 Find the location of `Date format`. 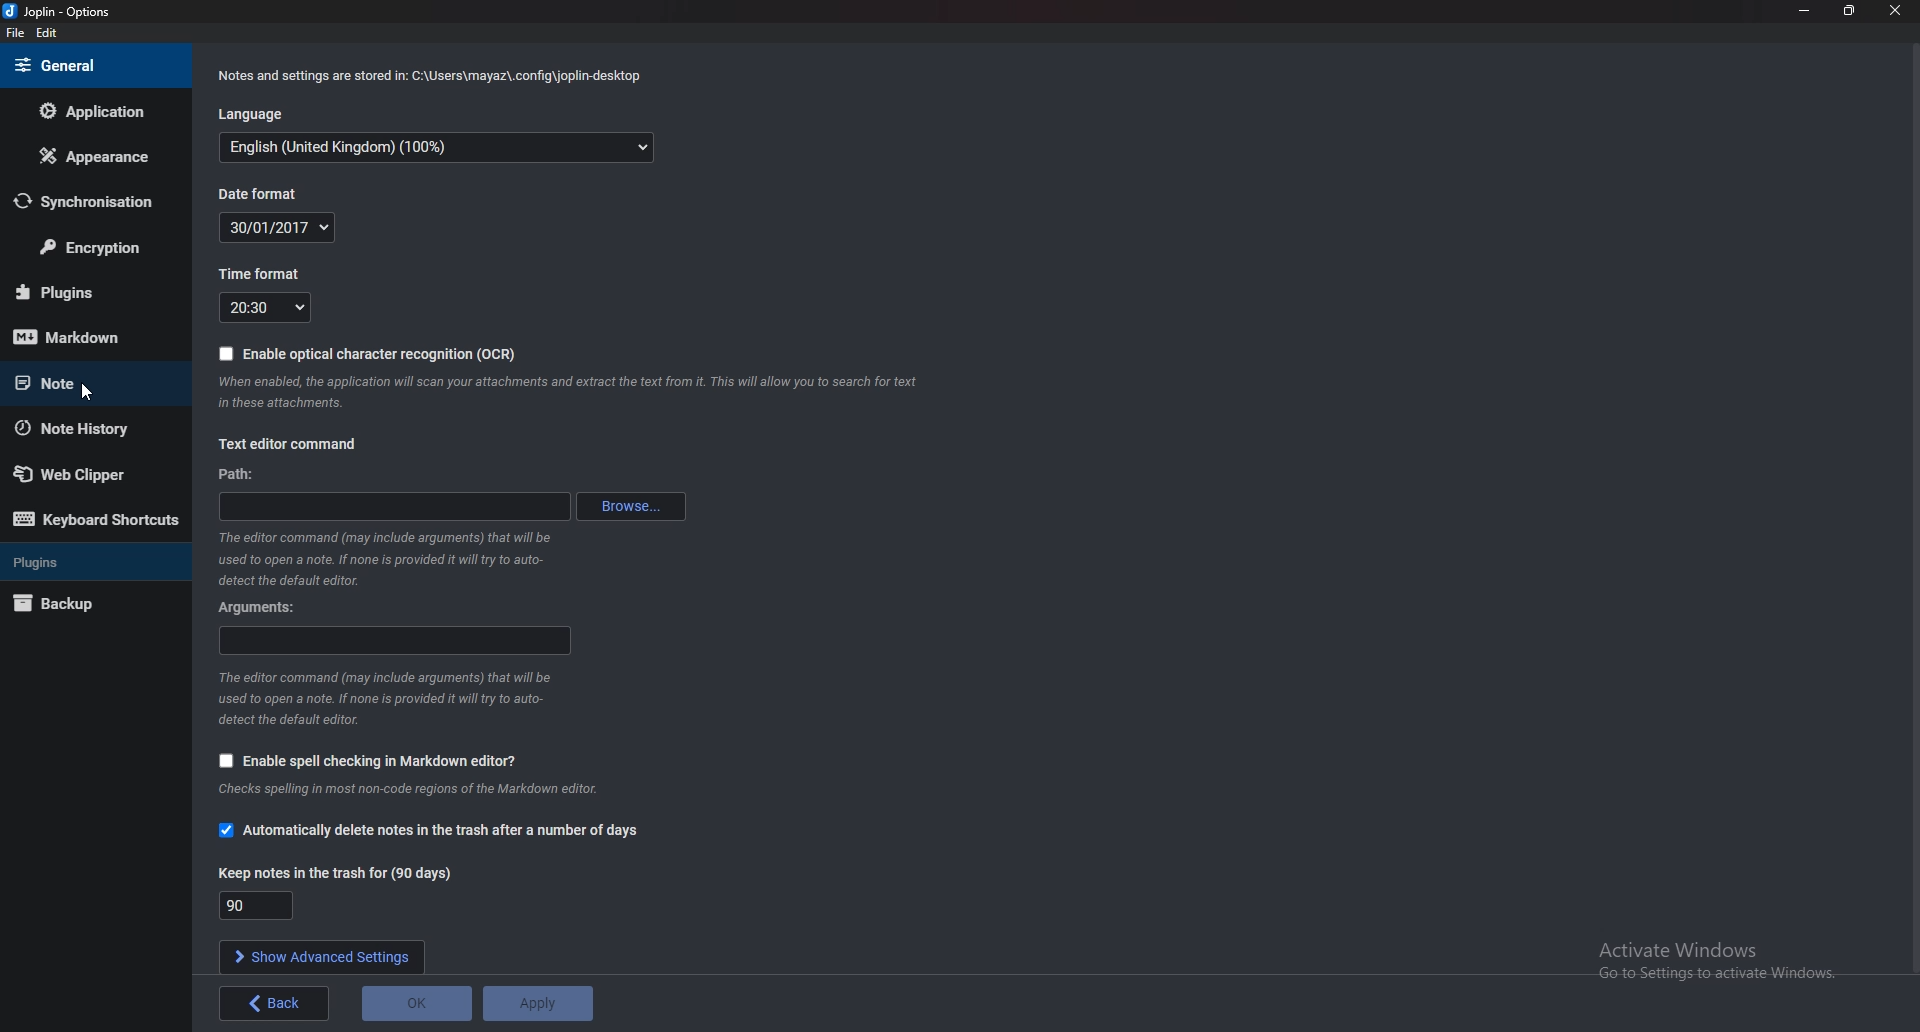

Date format is located at coordinates (260, 196).